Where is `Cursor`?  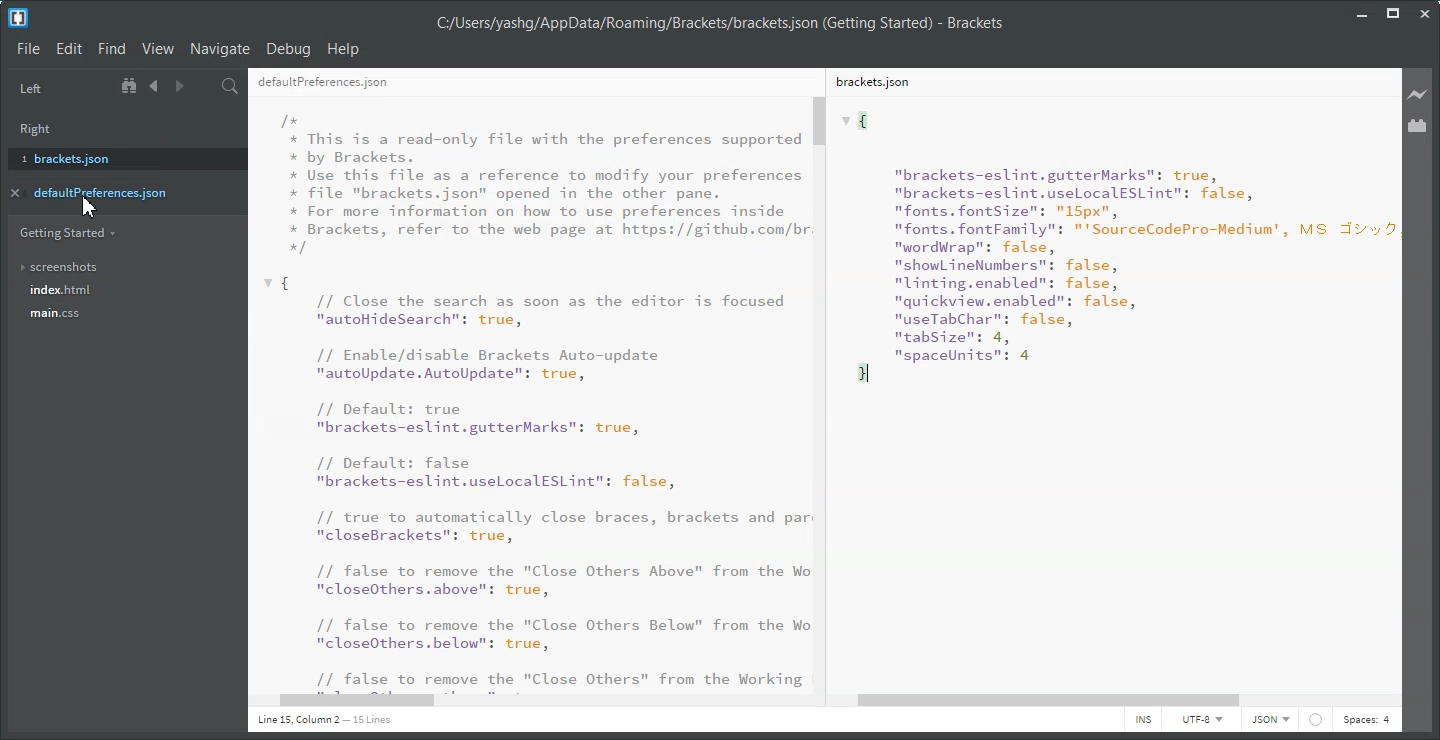 Cursor is located at coordinates (91, 206).